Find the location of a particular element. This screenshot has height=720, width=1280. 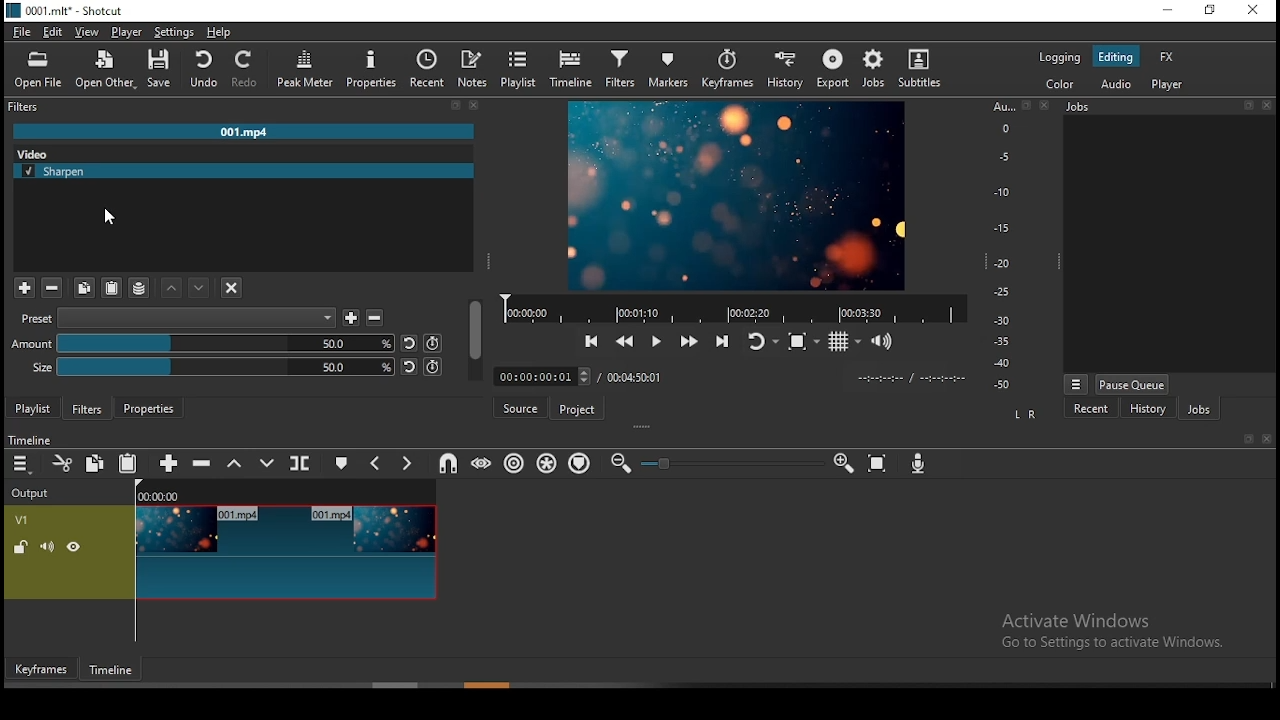

append is located at coordinates (162, 464).